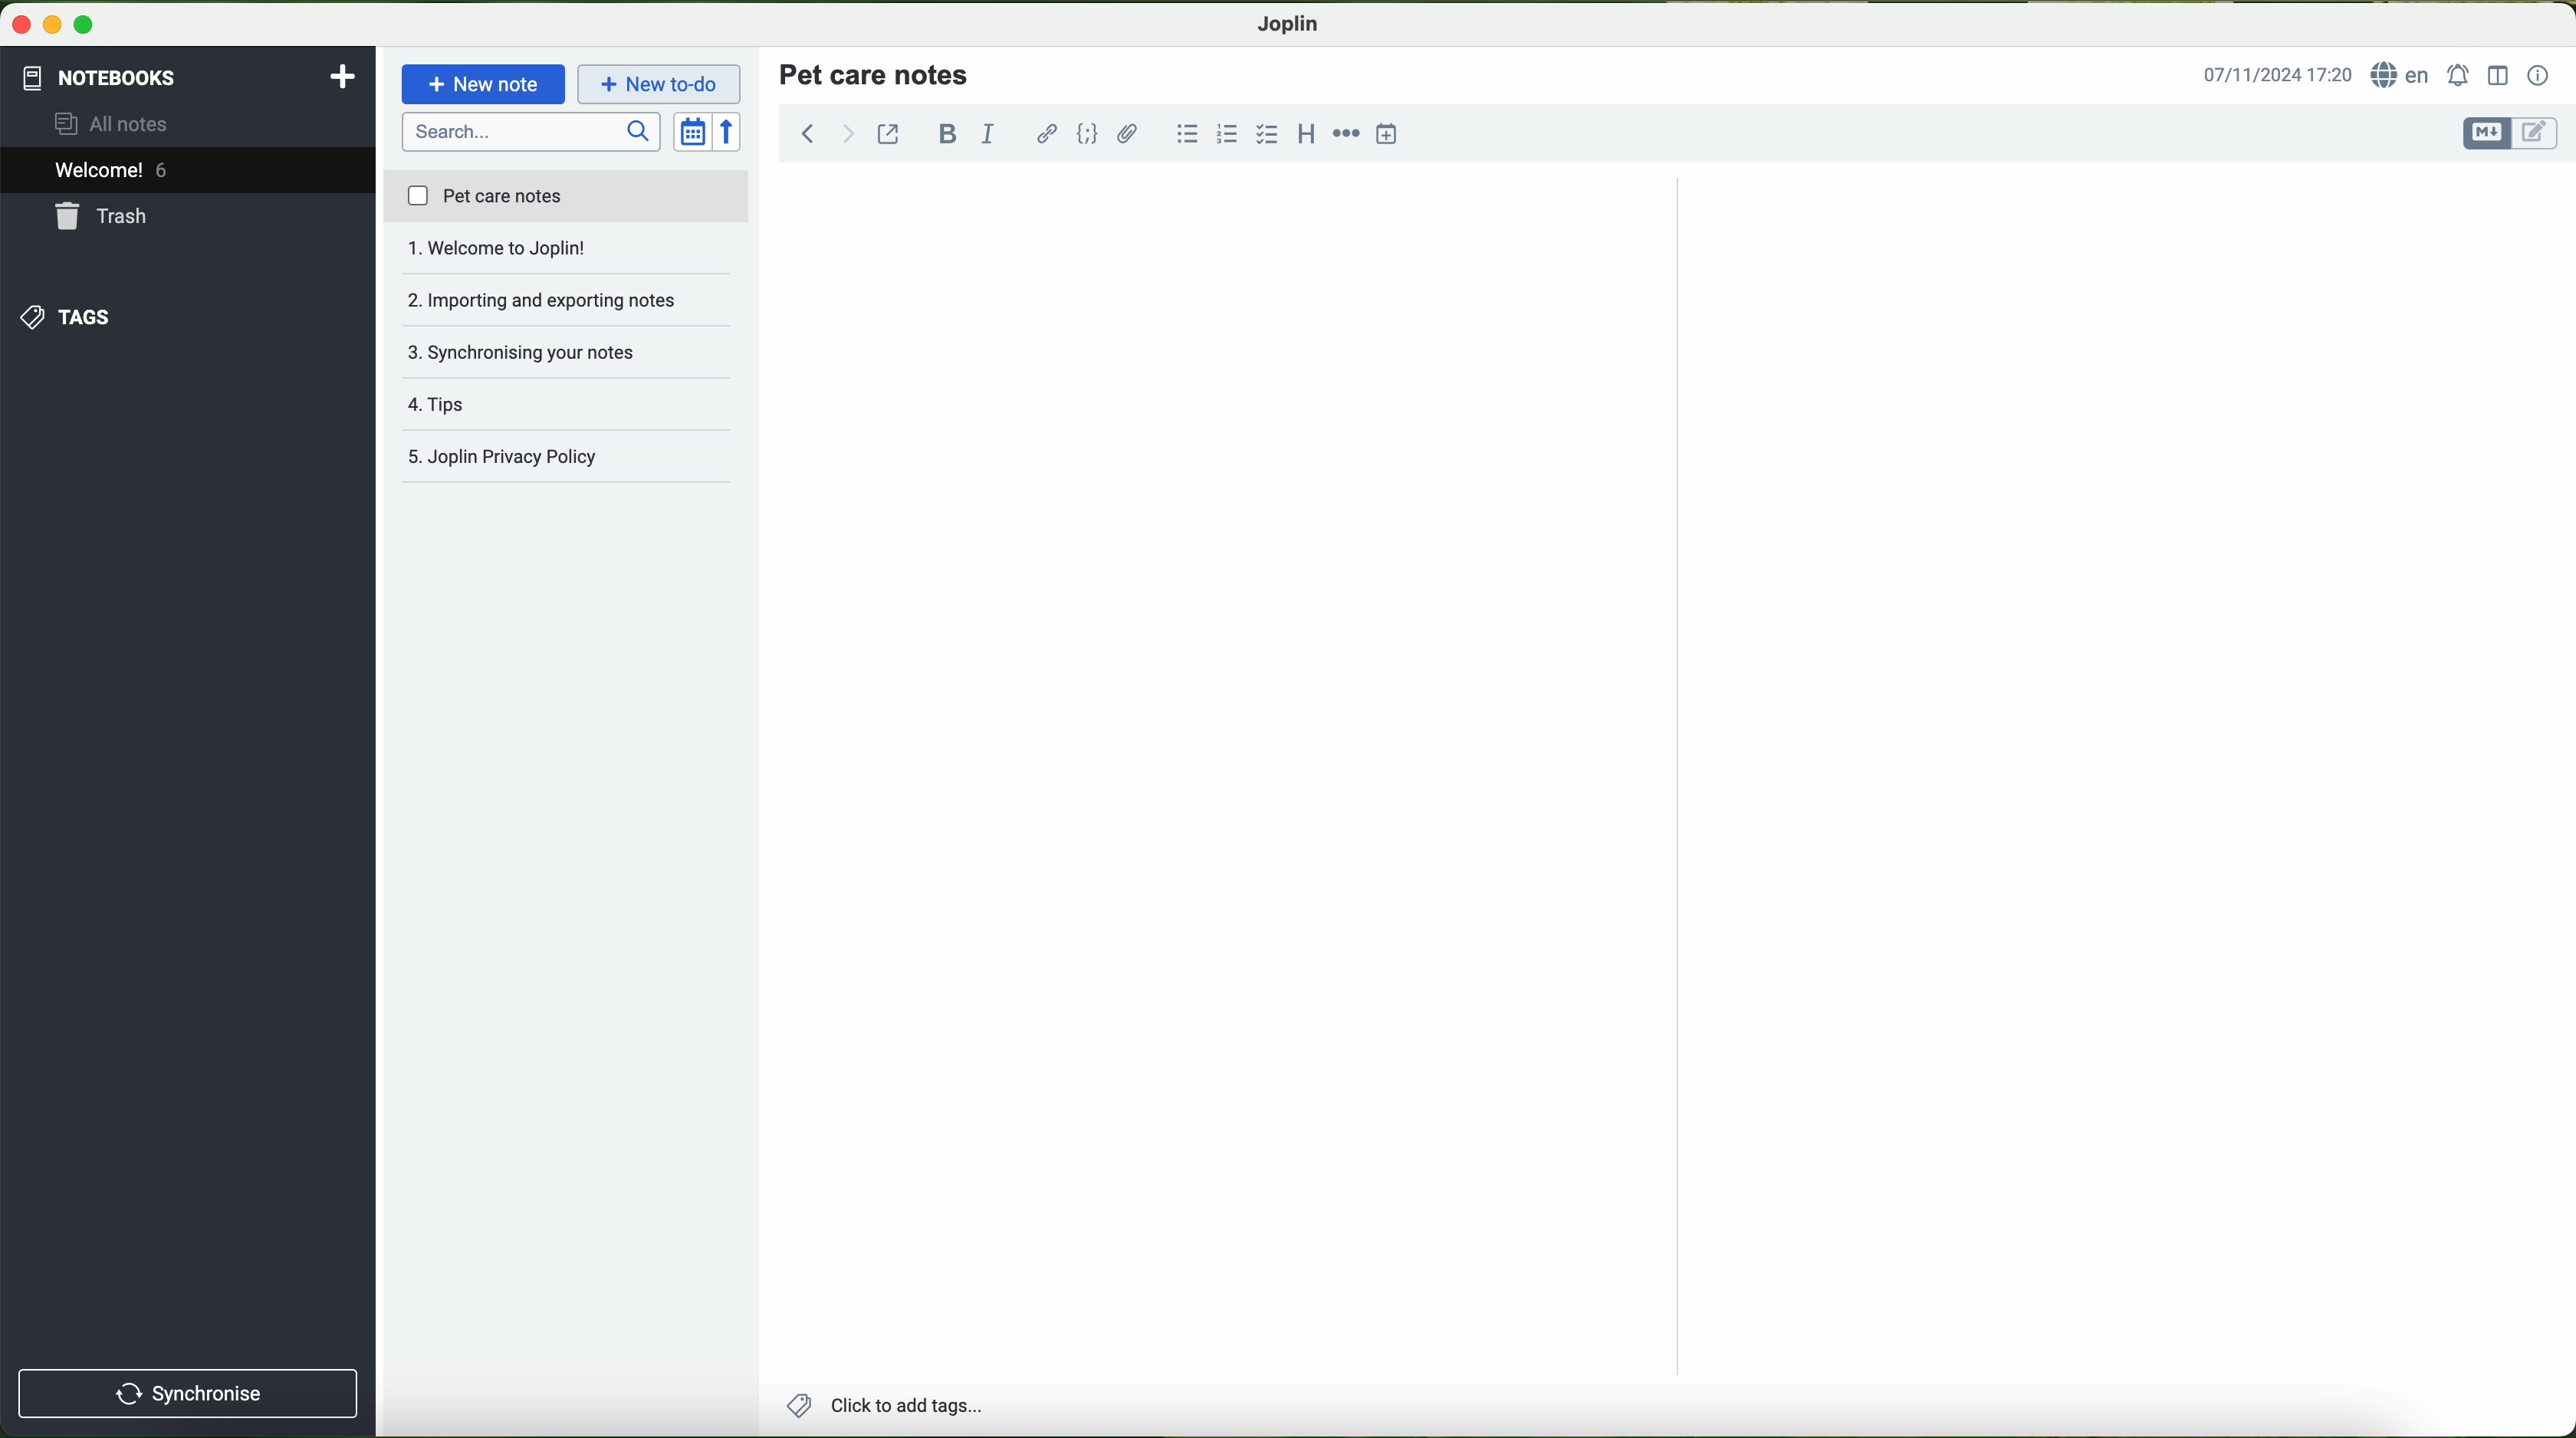  What do you see at coordinates (2276, 76) in the screenshot?
I see `hour and date` at bounding box center [2276, 76].